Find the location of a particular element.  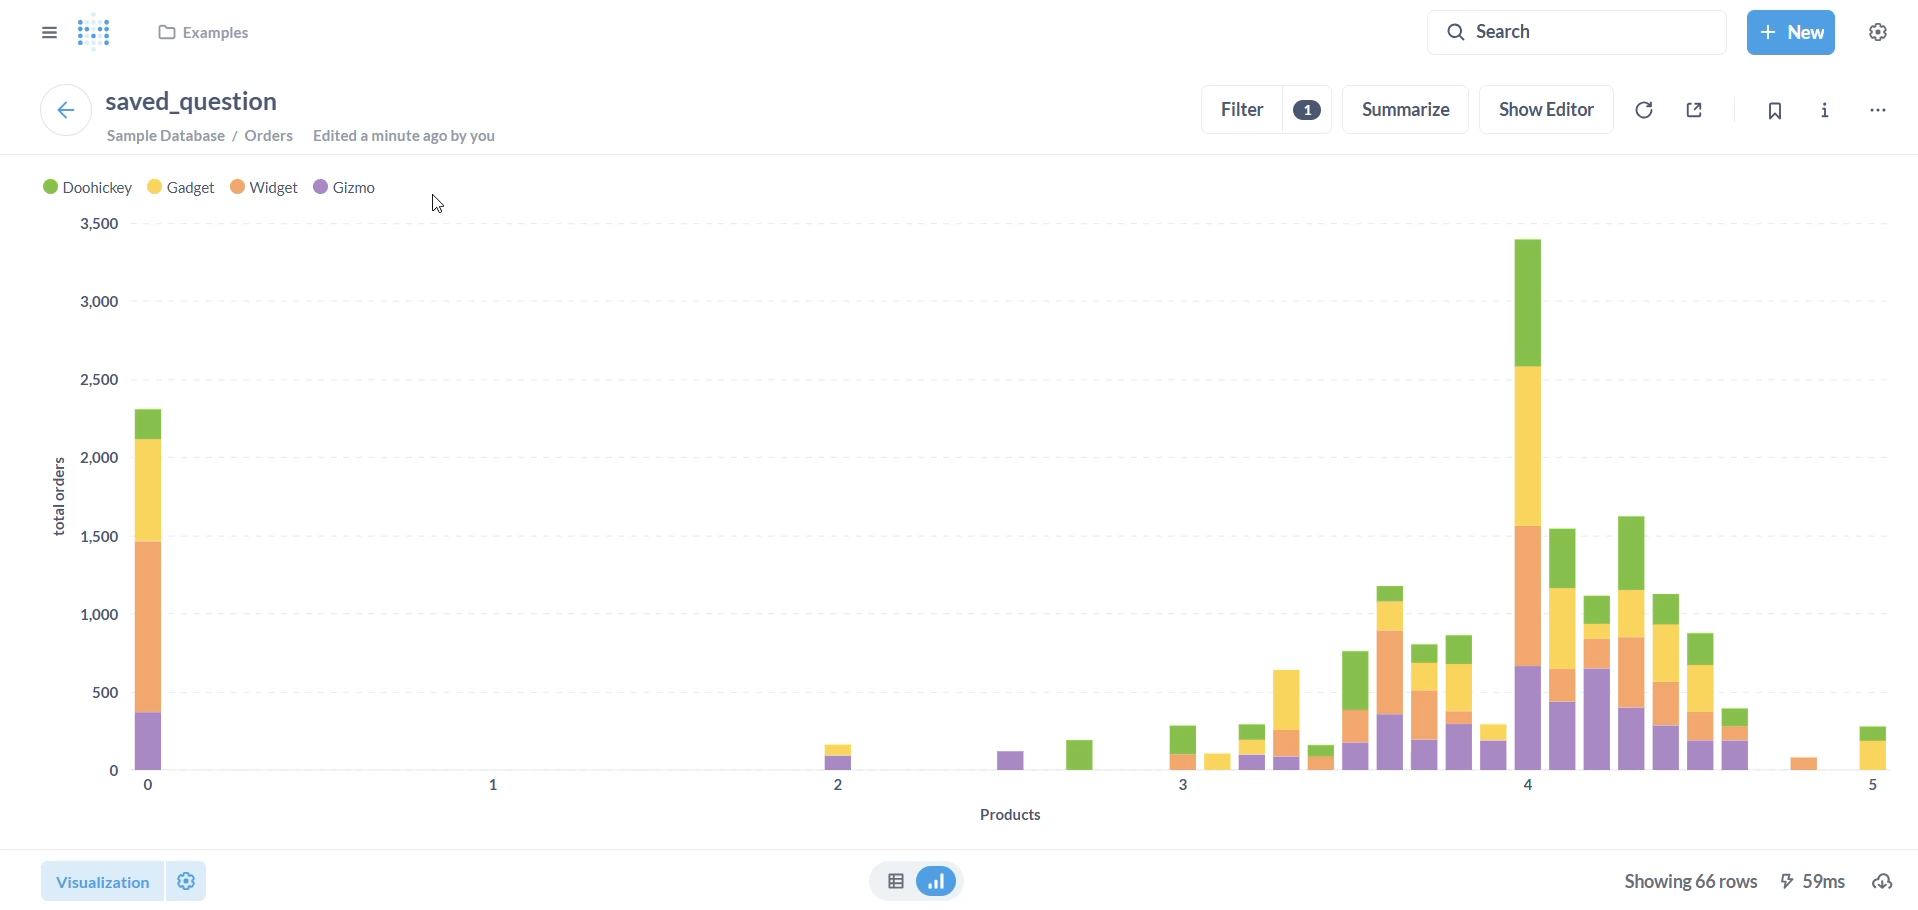

speed is located at coordinates (1812, 882).